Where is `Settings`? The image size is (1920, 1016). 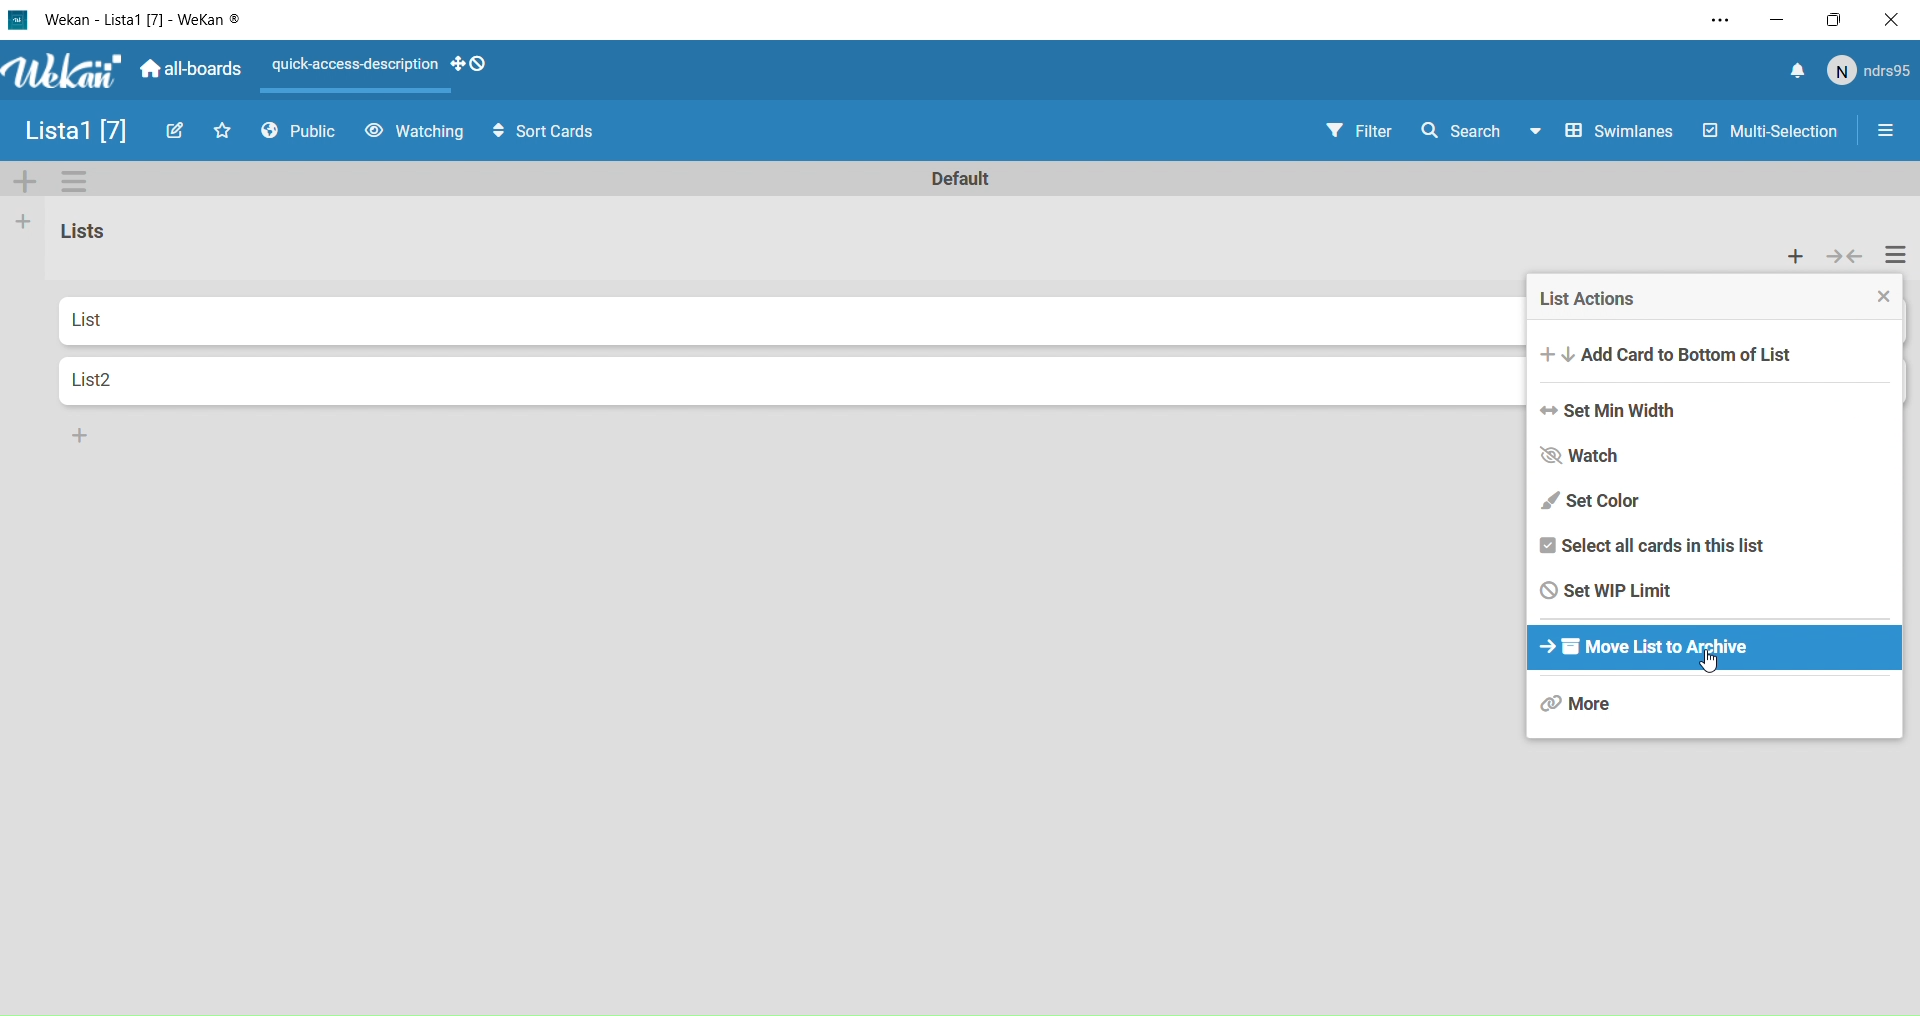 Settings is located at coordinates (1898, 261).